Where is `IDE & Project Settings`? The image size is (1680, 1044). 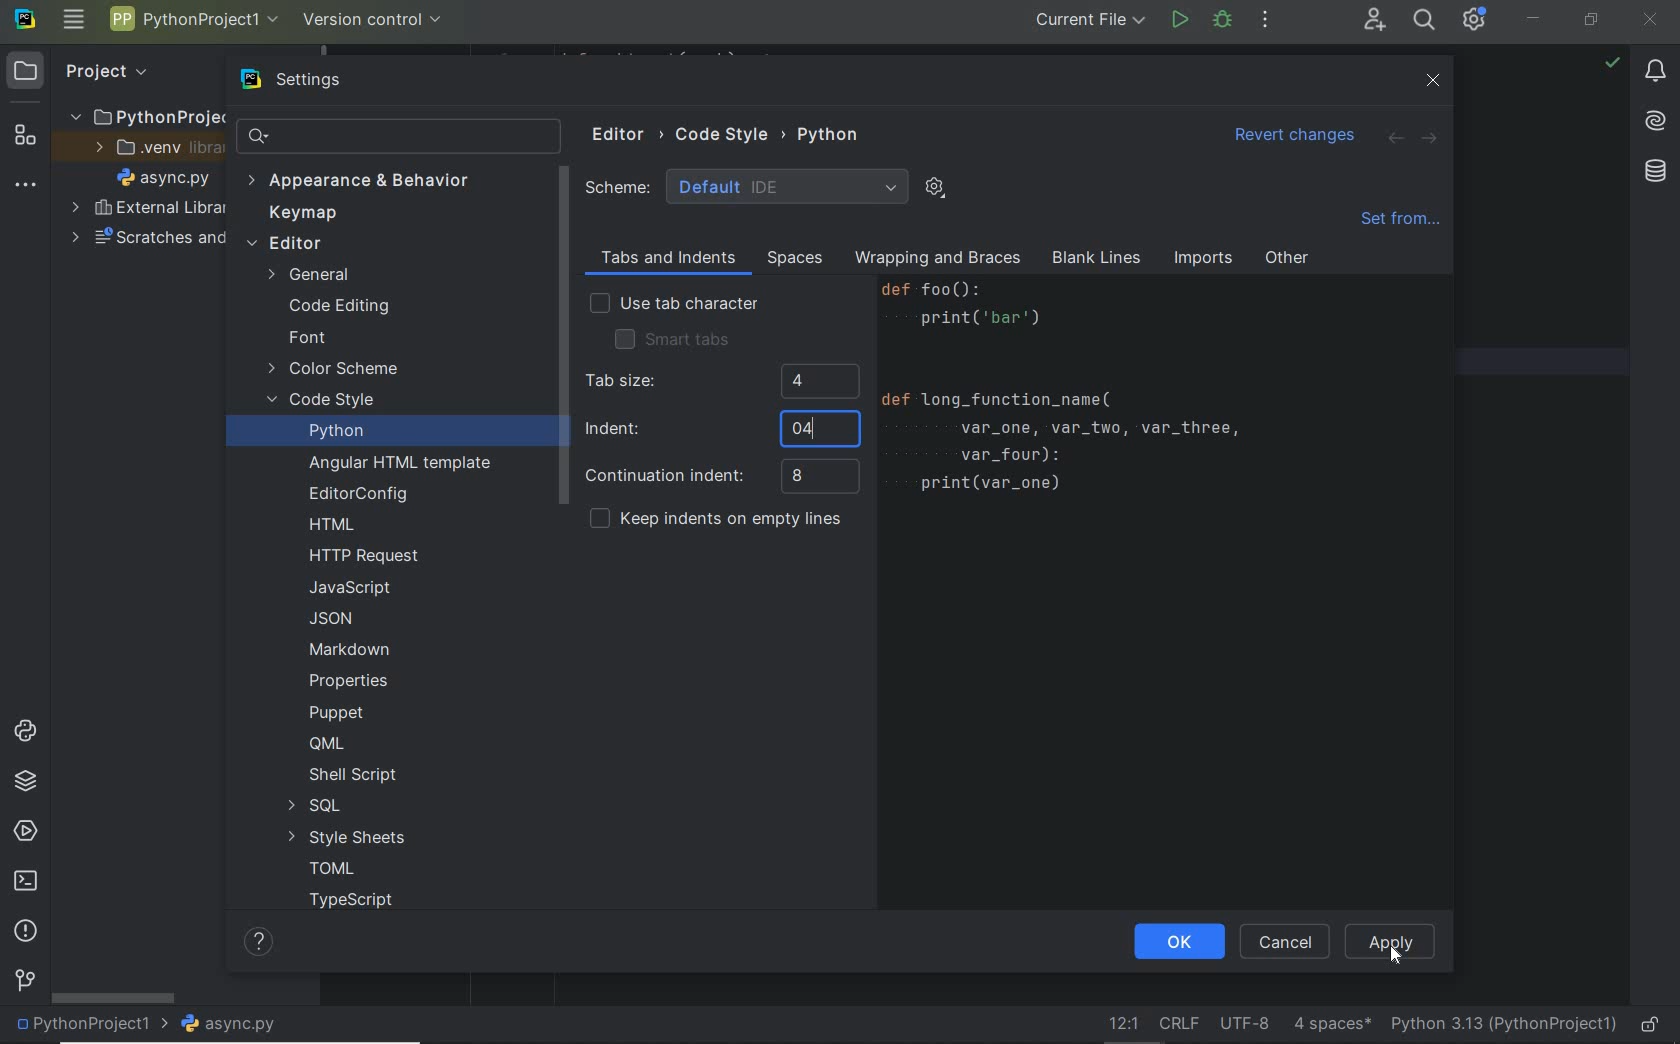
IDE & Project Settings is located at coordinates (1475, 19).